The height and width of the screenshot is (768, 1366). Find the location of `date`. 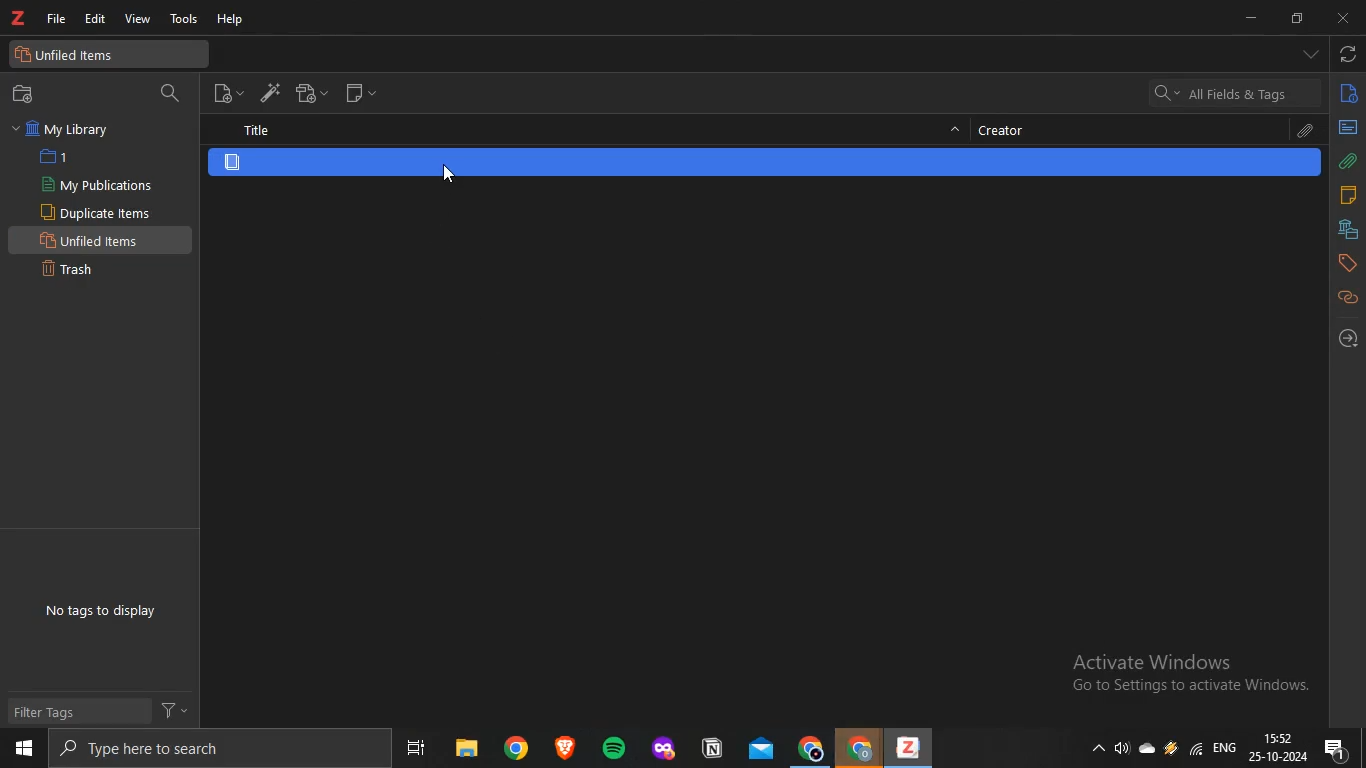

date is located at coordinates (1279, 757).